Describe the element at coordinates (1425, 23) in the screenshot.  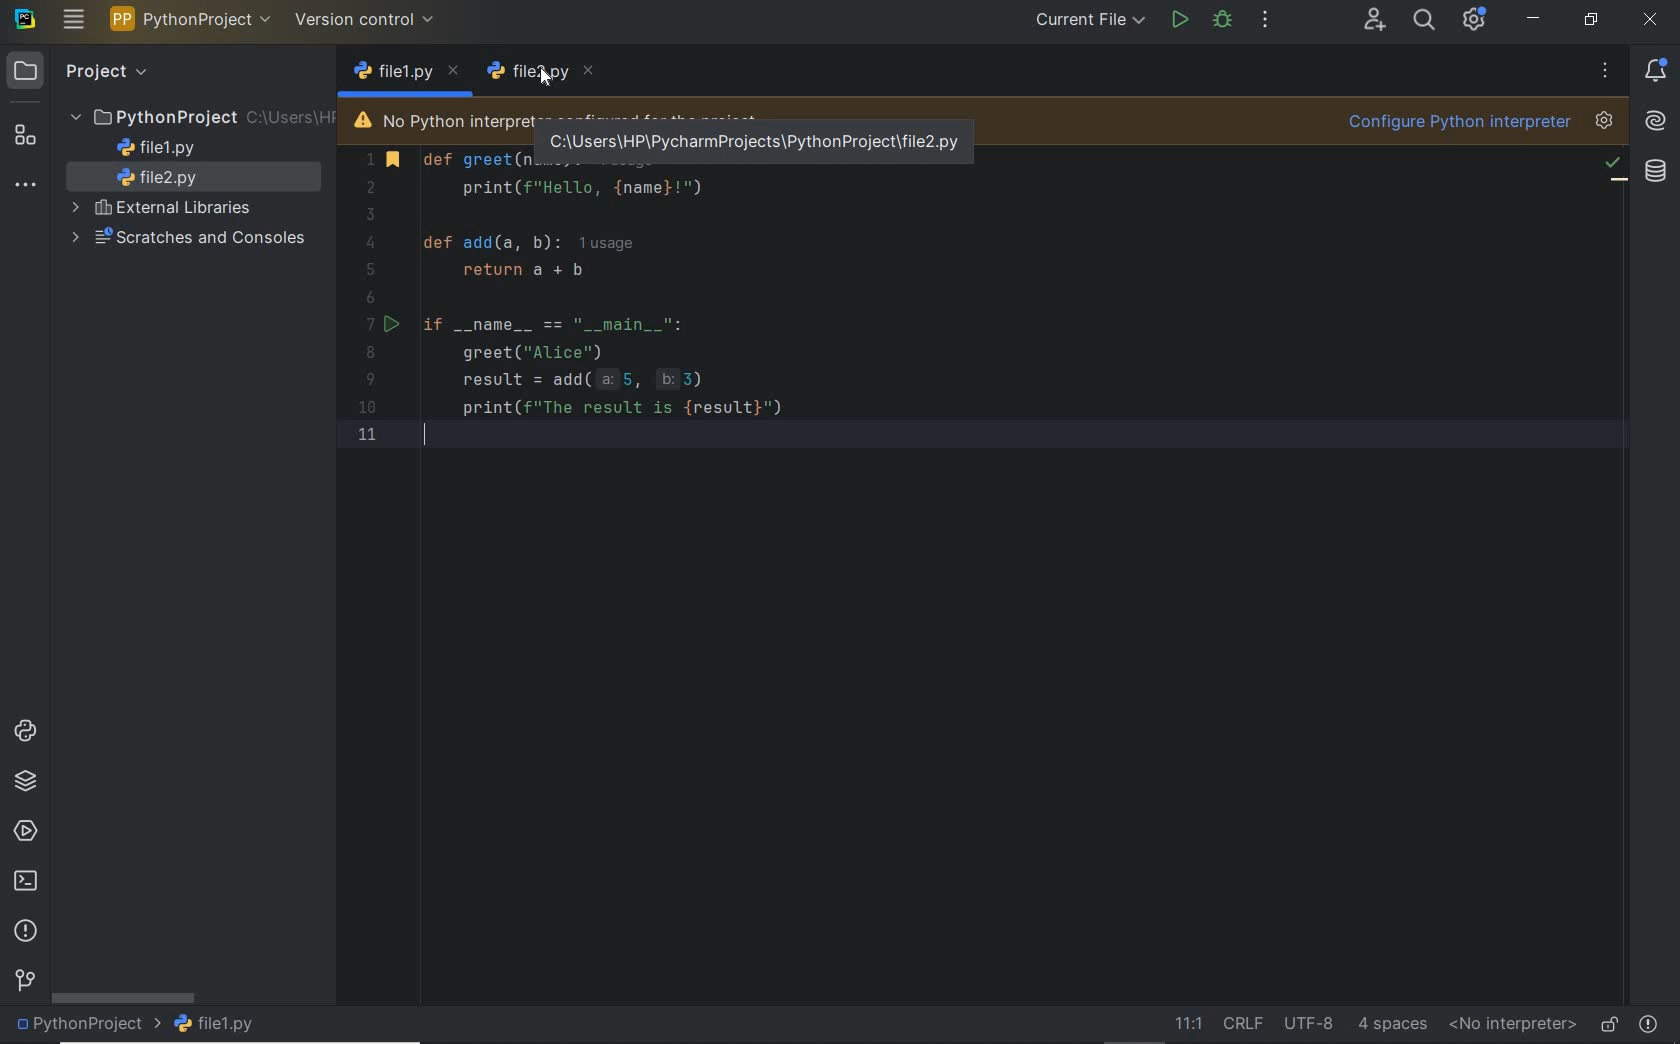
I see `search everywhere` at that location.